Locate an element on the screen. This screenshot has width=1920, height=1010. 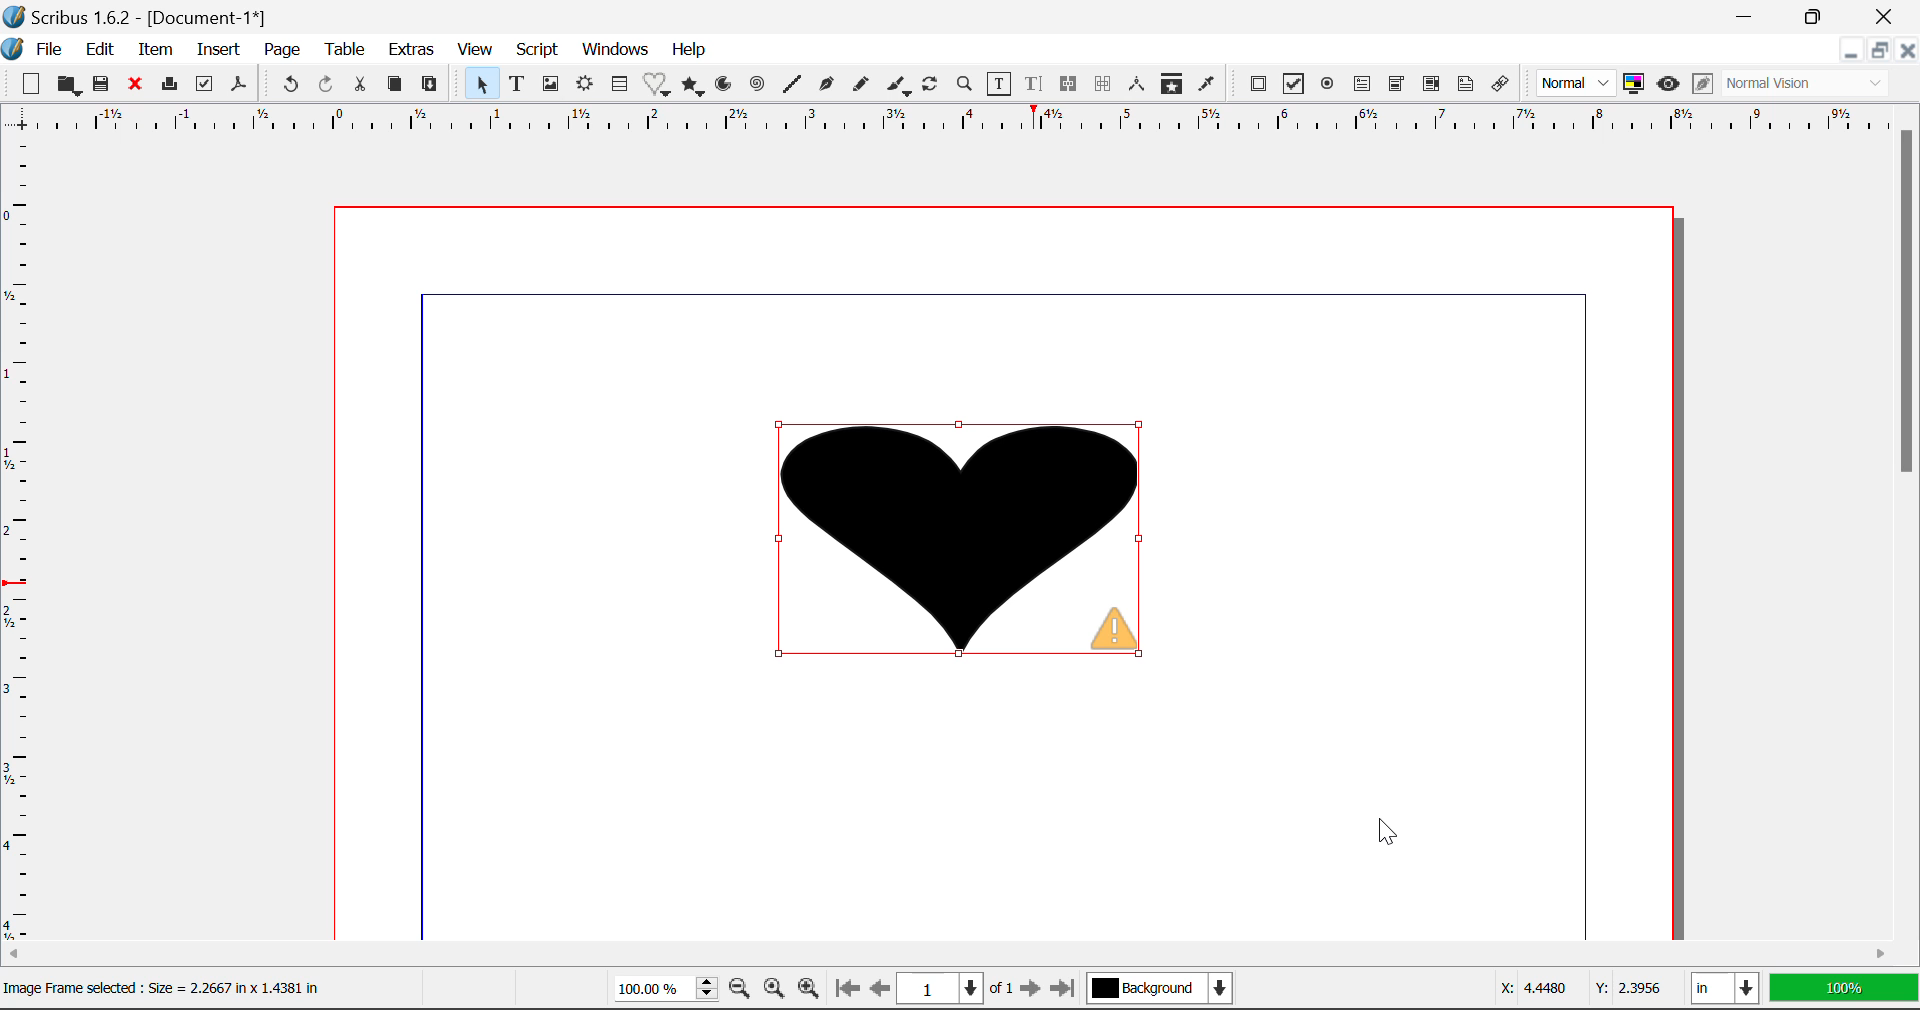
Windows is located at coordinates (616, 50).